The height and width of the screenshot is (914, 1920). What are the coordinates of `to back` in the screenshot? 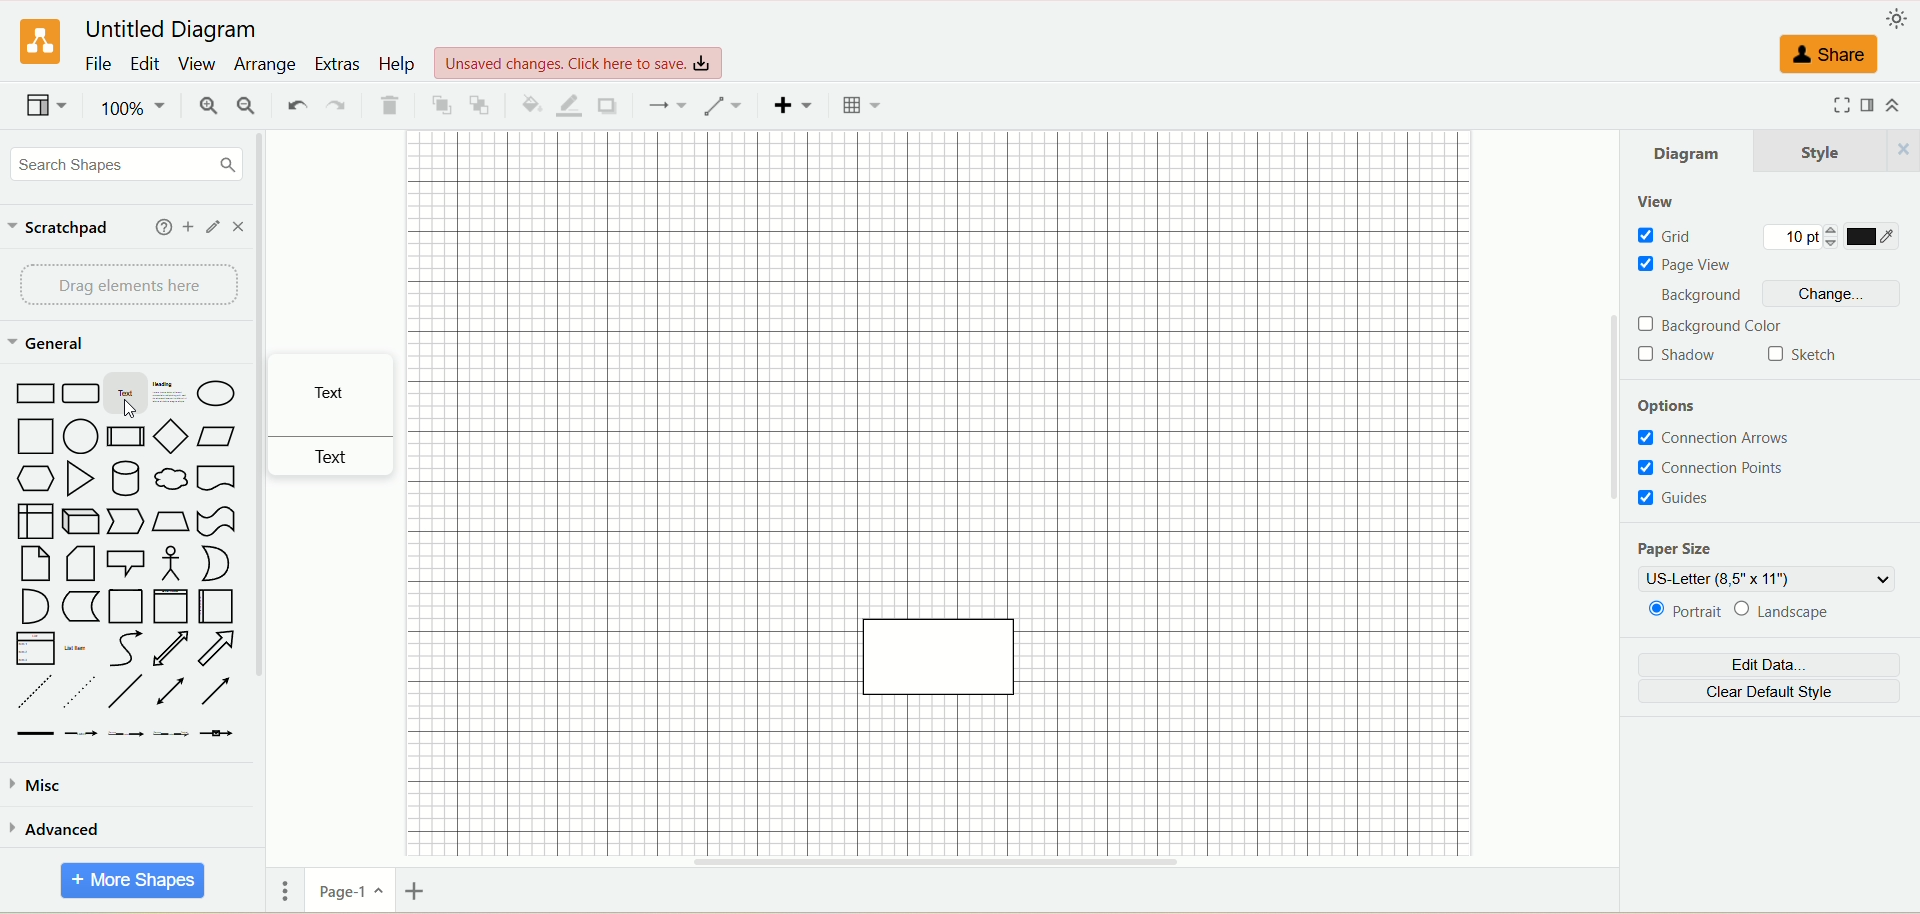 It's located at (483, 105).